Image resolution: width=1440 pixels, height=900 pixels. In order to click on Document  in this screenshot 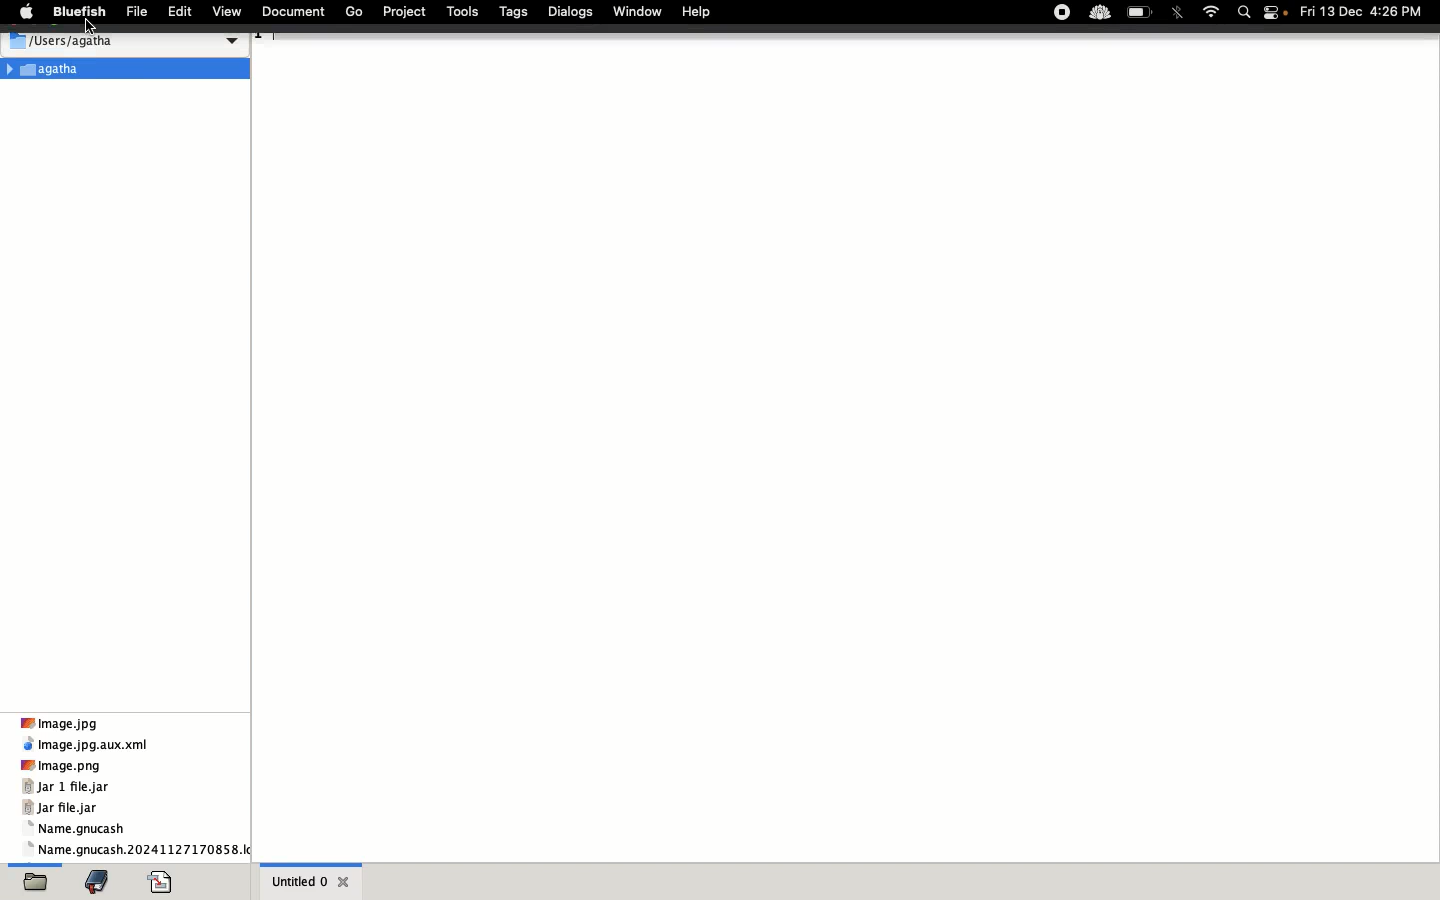, I will do `click(296, 13)`.